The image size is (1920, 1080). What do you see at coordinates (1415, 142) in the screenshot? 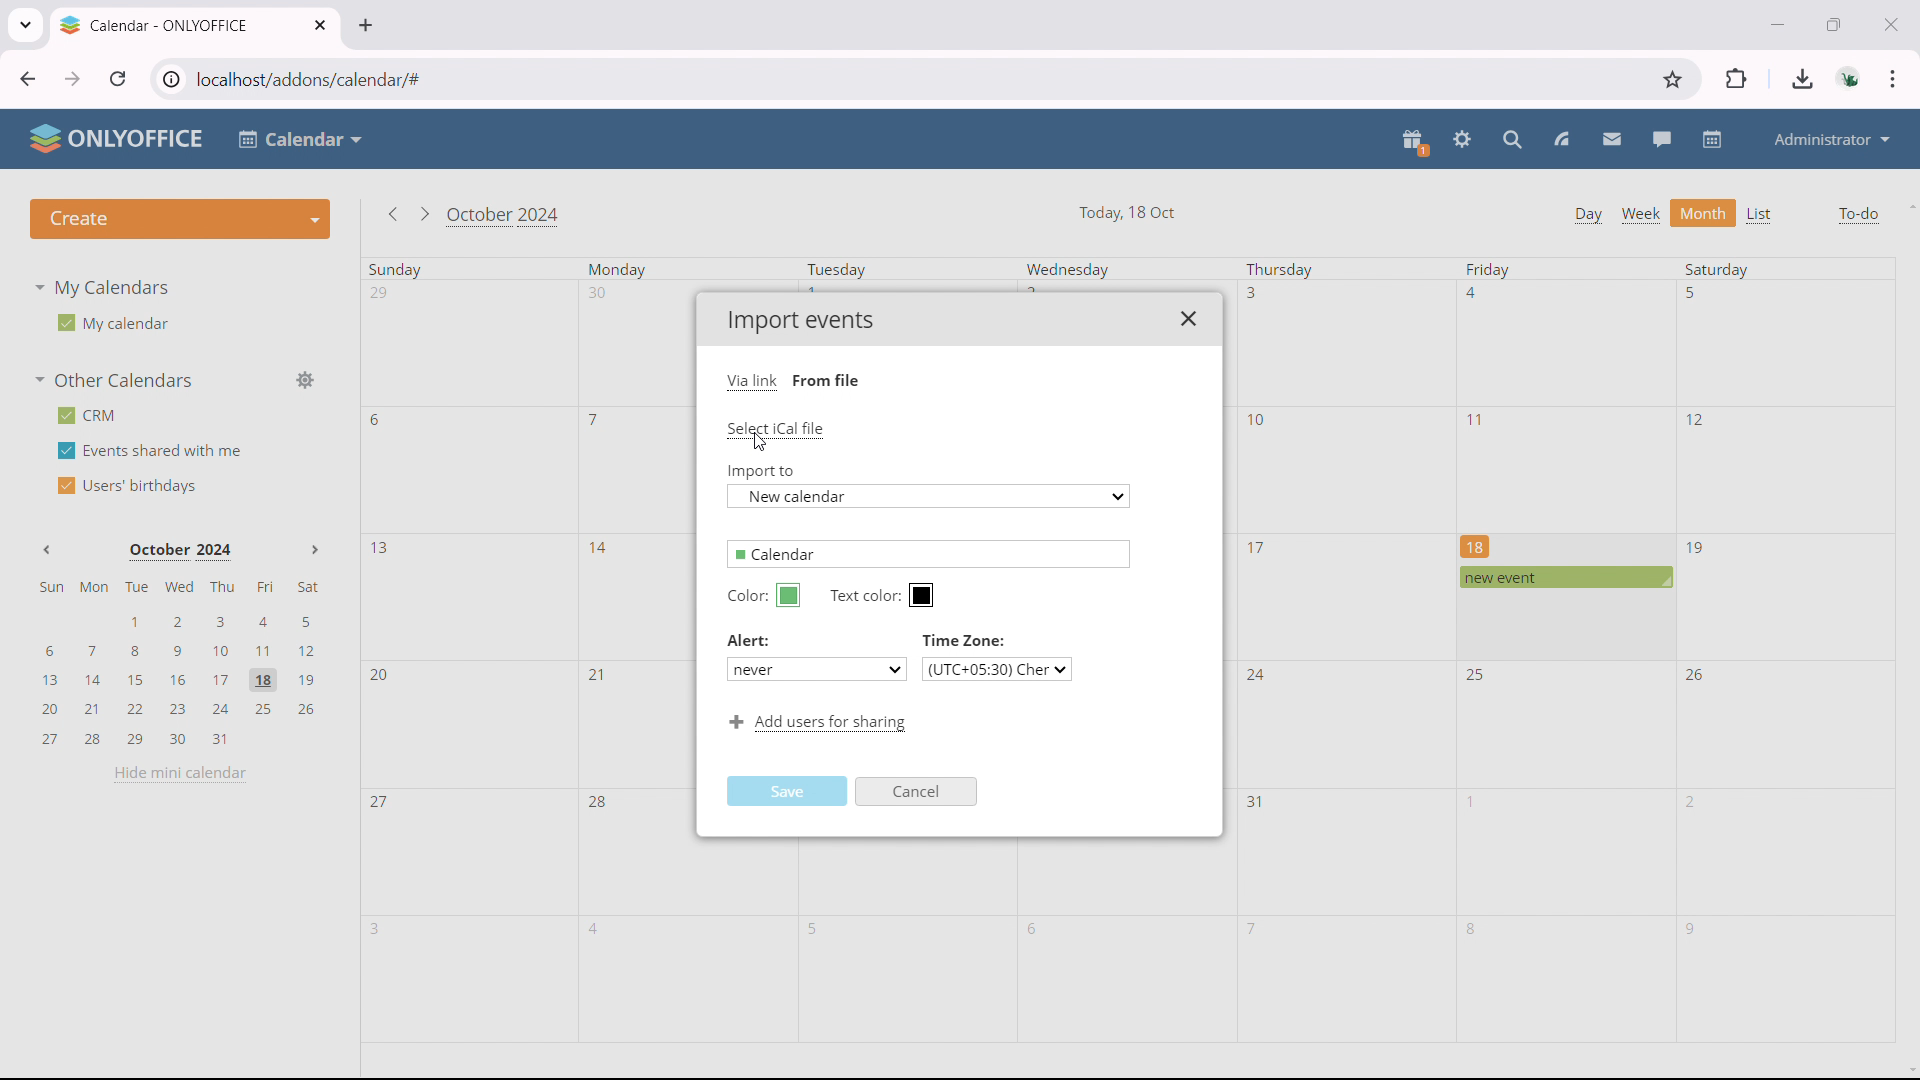
I see `present` at bounding box center [1415, 142].